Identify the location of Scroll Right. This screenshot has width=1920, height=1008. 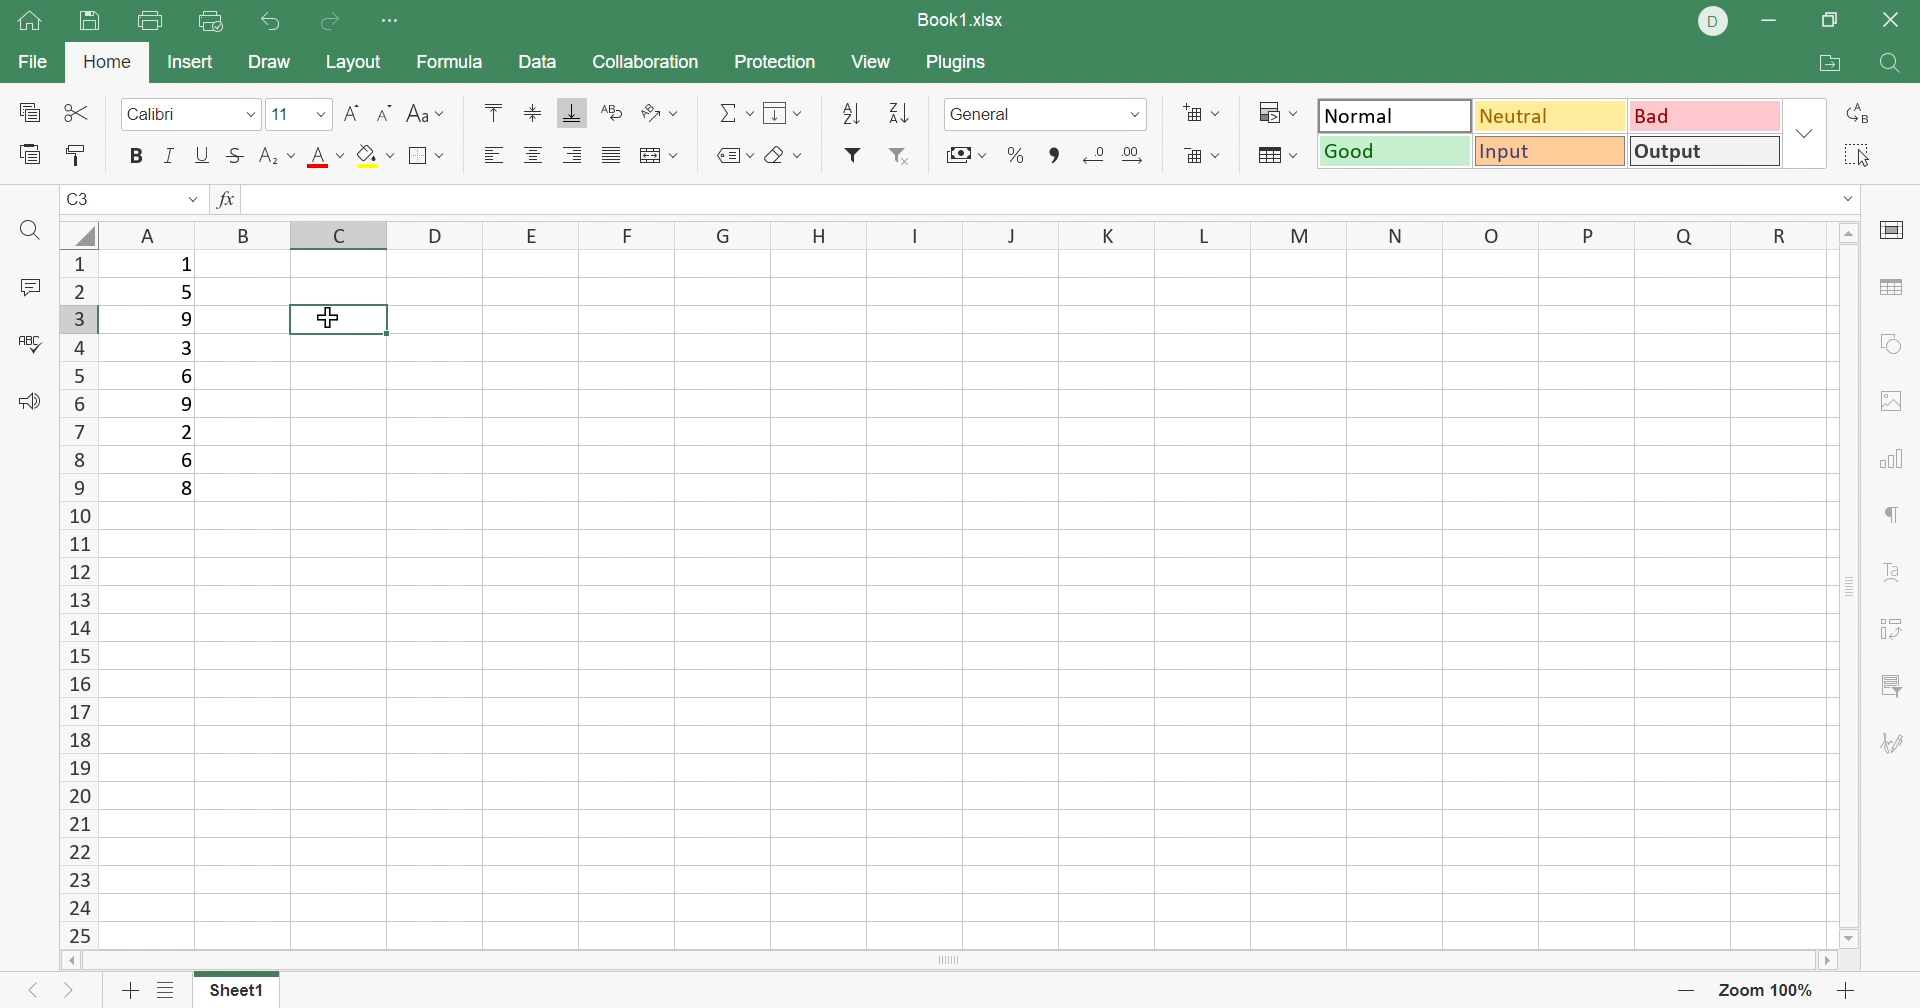
(1816, 963).